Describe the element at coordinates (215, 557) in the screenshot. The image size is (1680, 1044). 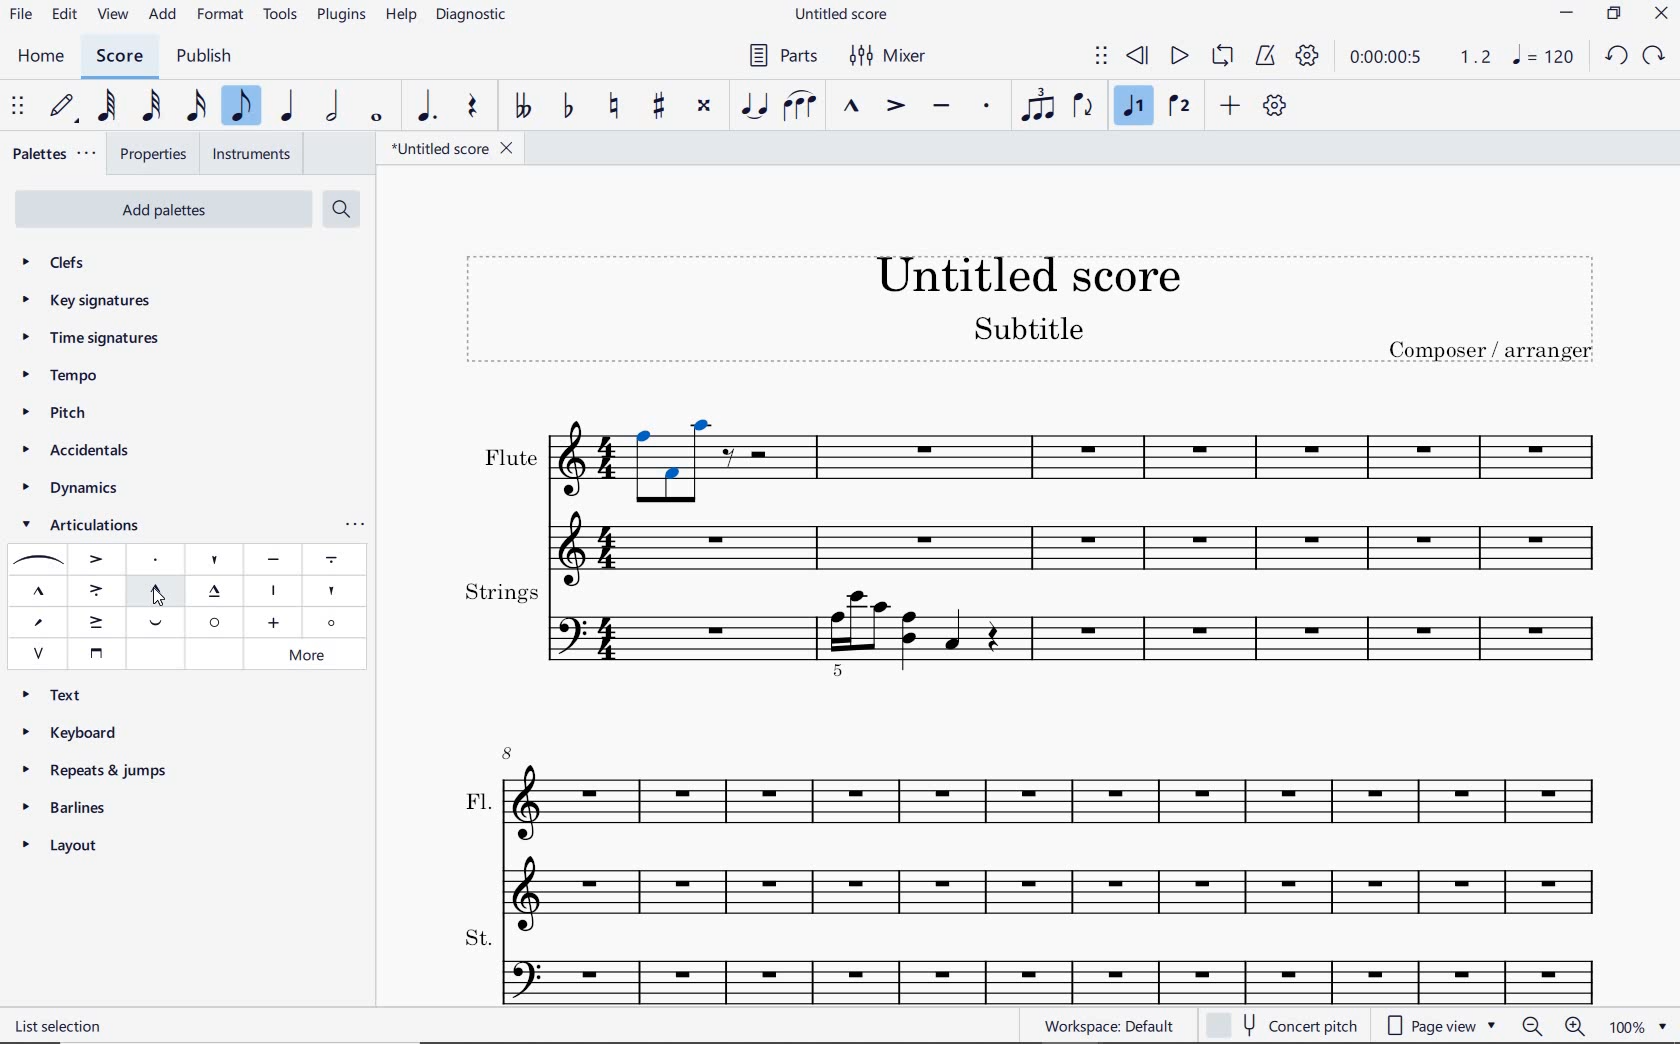
I see `STACCATISSIMO ABOVE` at that location.